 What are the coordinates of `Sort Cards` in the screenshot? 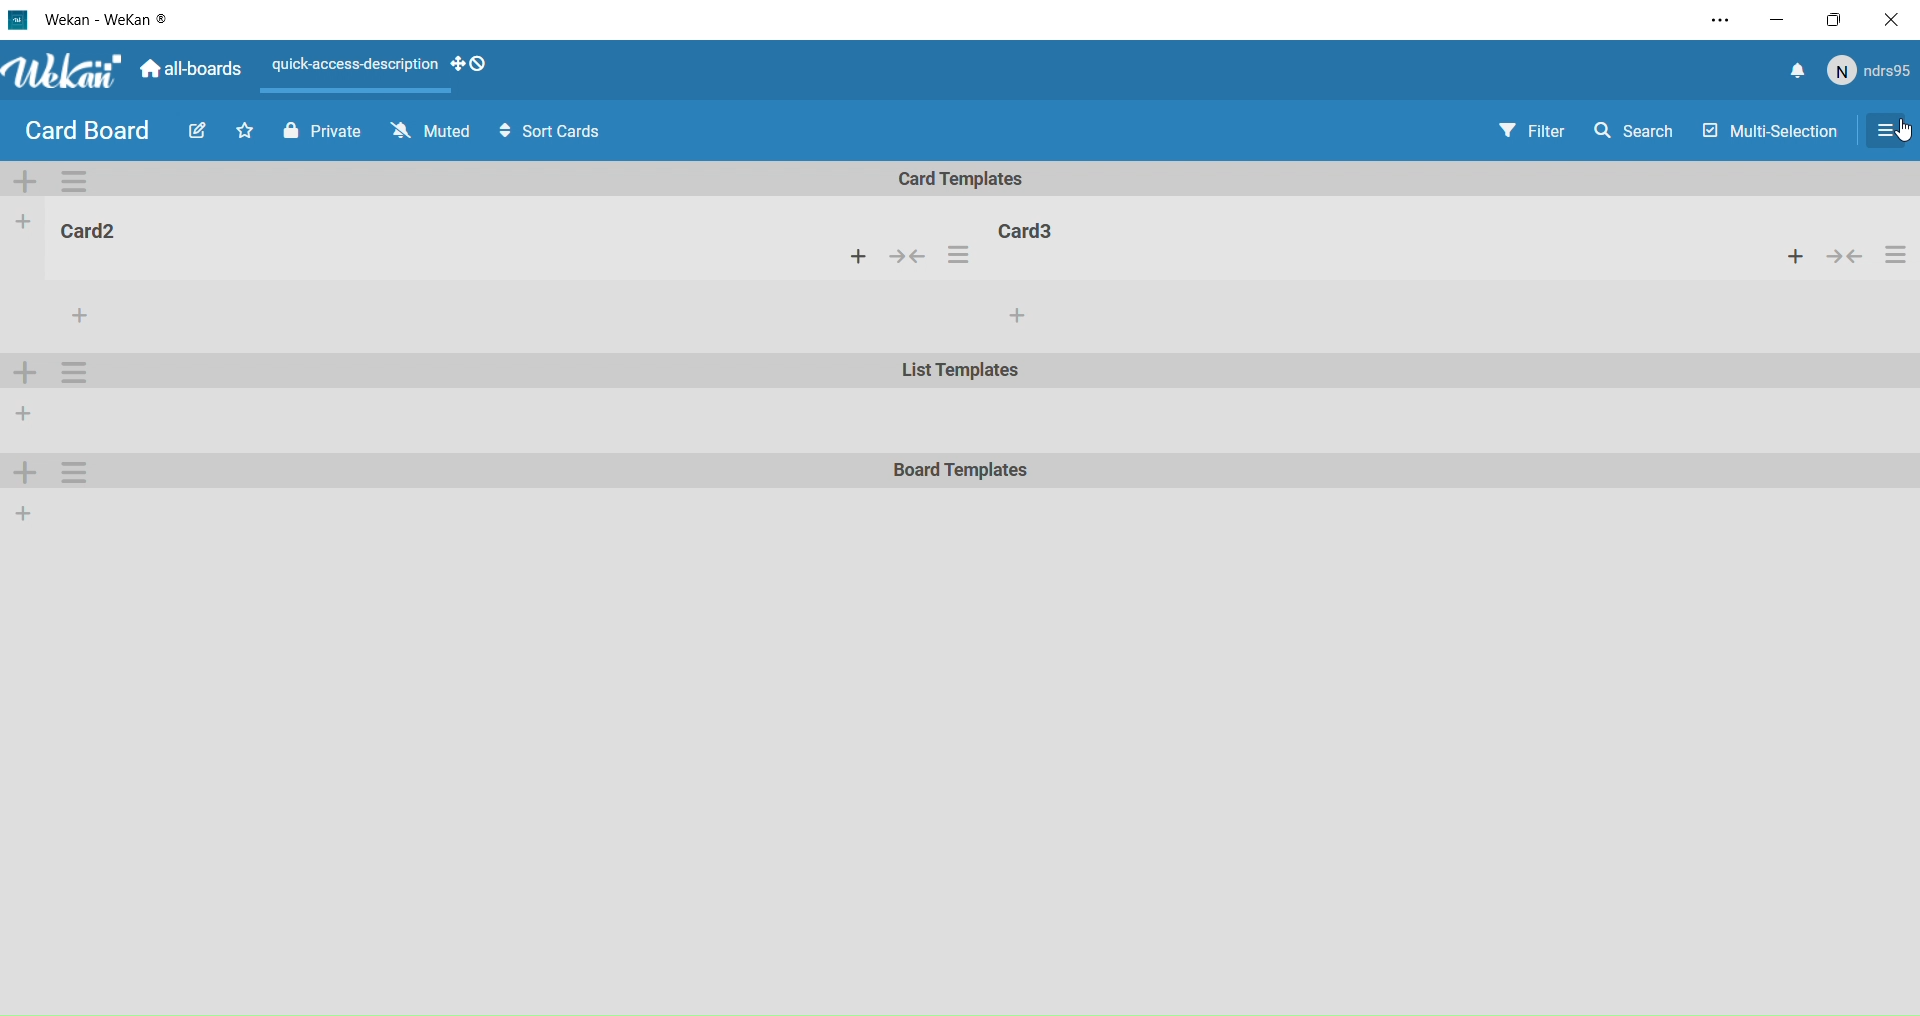 It's located at (559, 132).